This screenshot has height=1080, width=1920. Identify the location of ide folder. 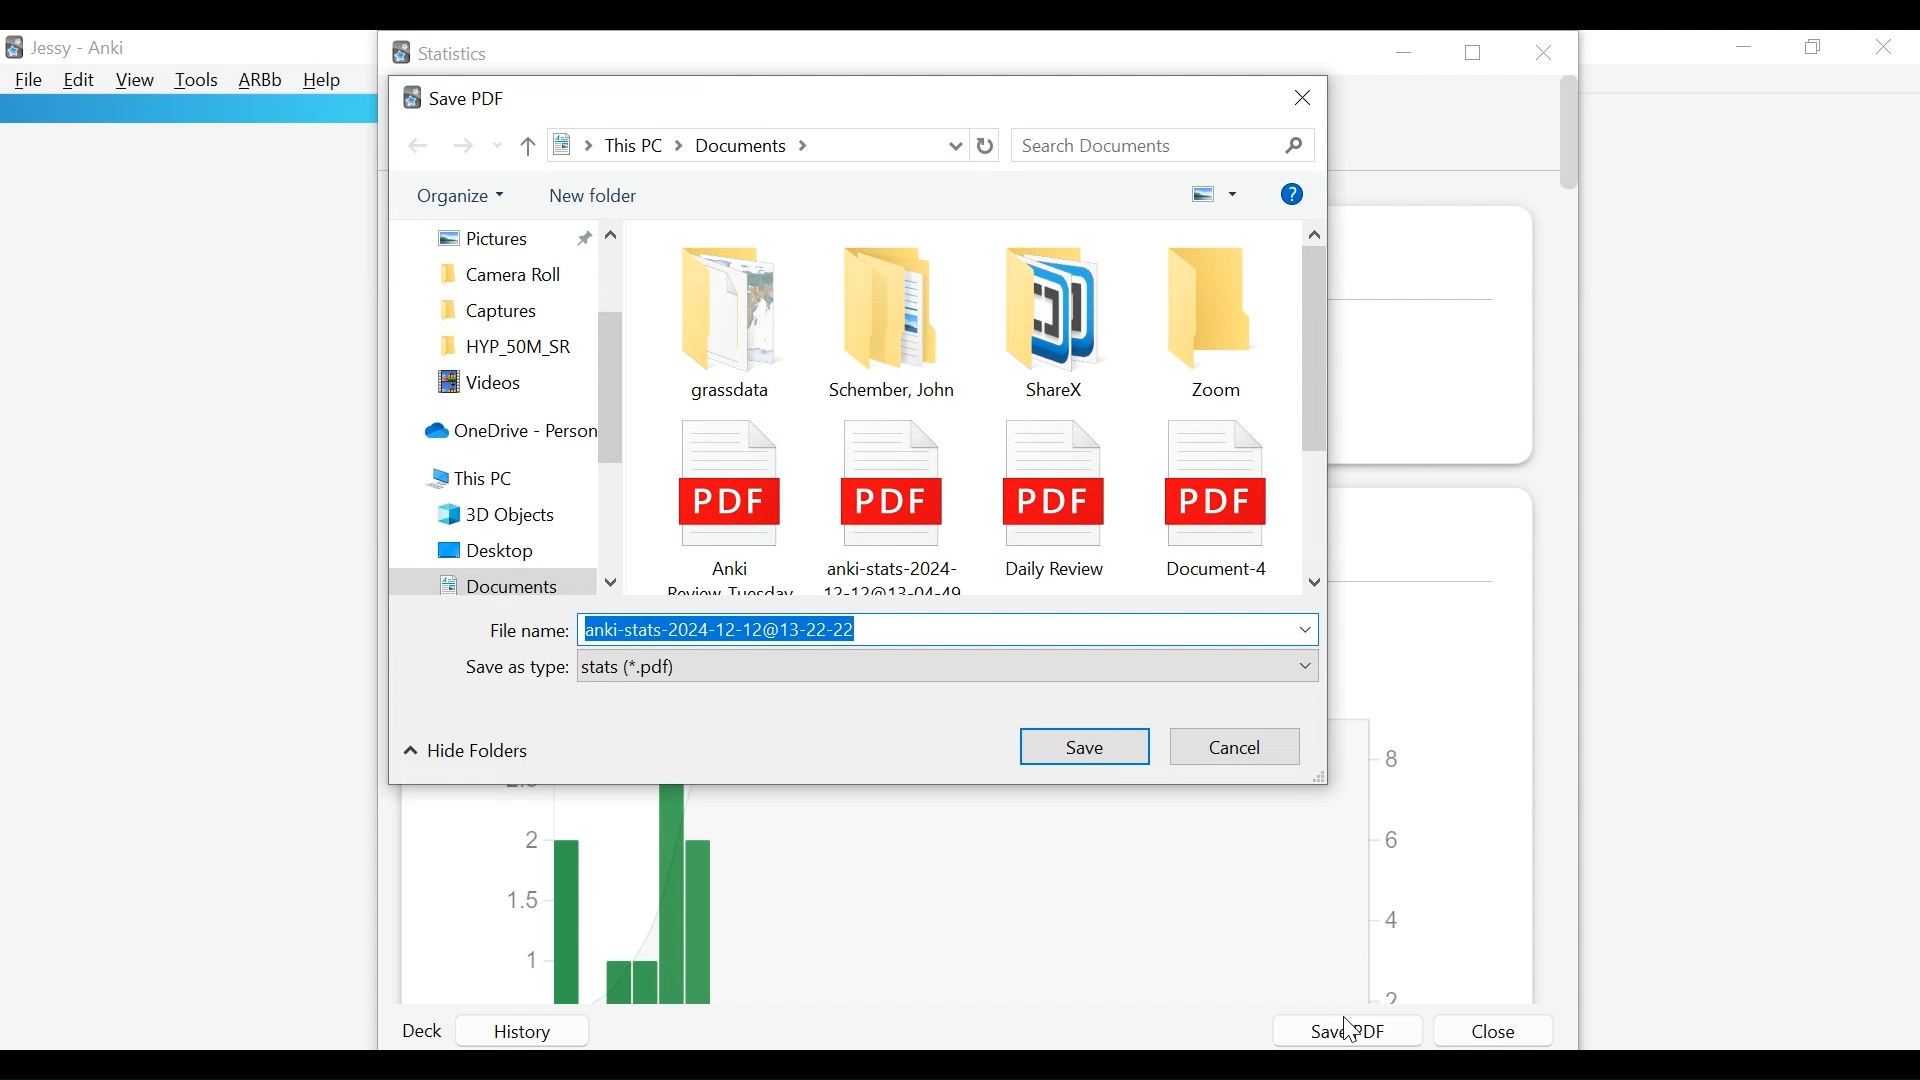
(467, 753).